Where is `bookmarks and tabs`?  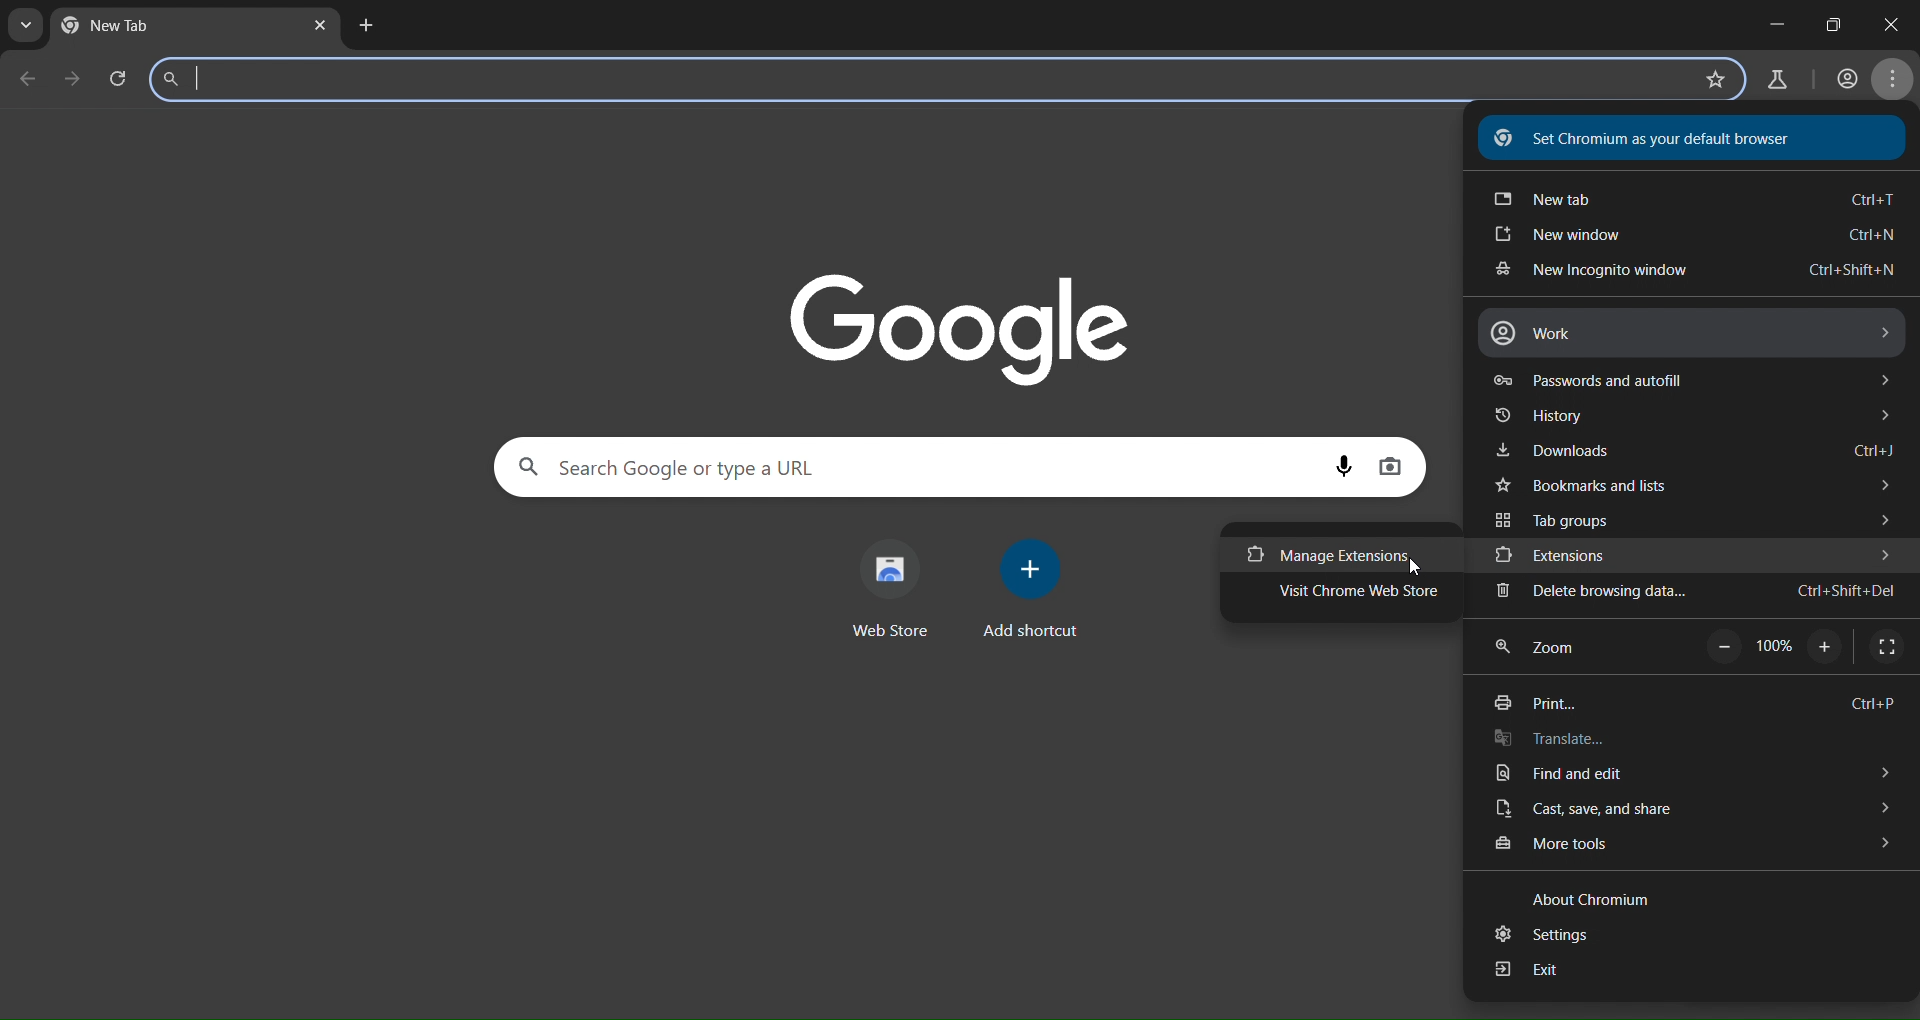 bookmarks and tabs is located at coordinates (1698, 485).